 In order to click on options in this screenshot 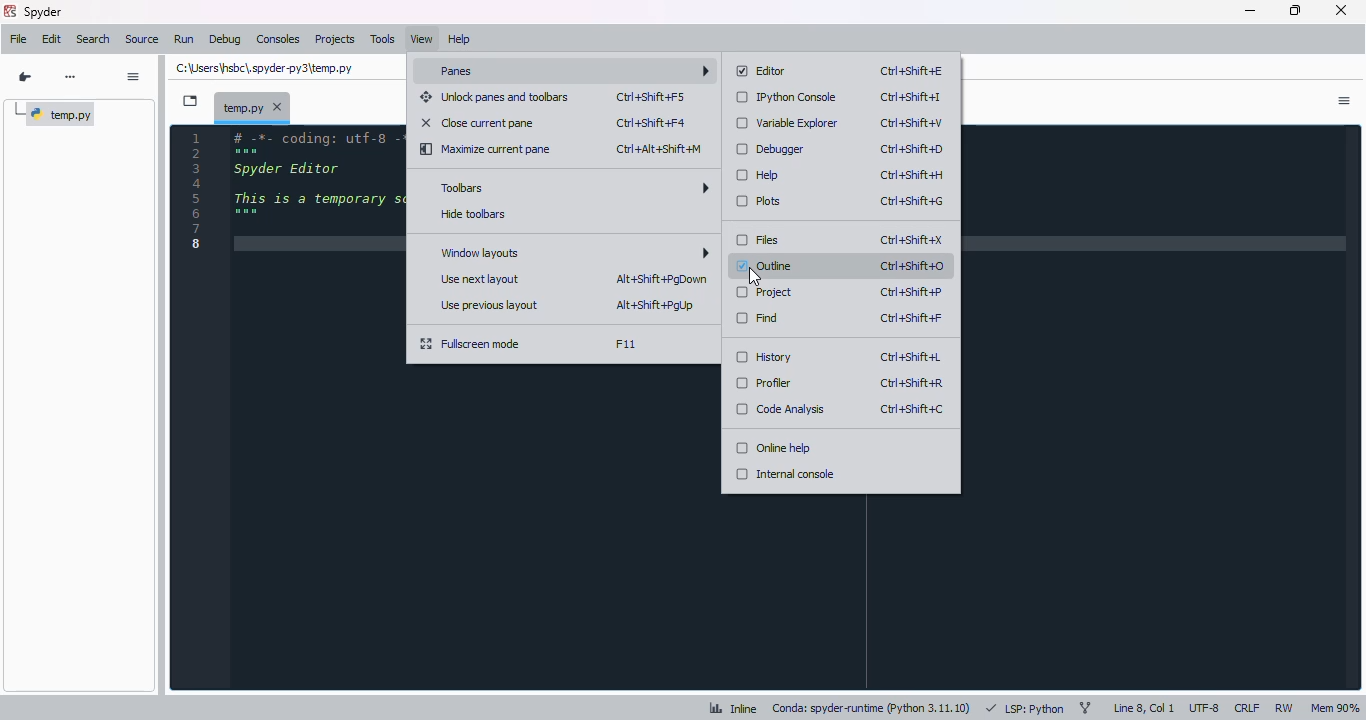, I will do `click(1345, 101)`.